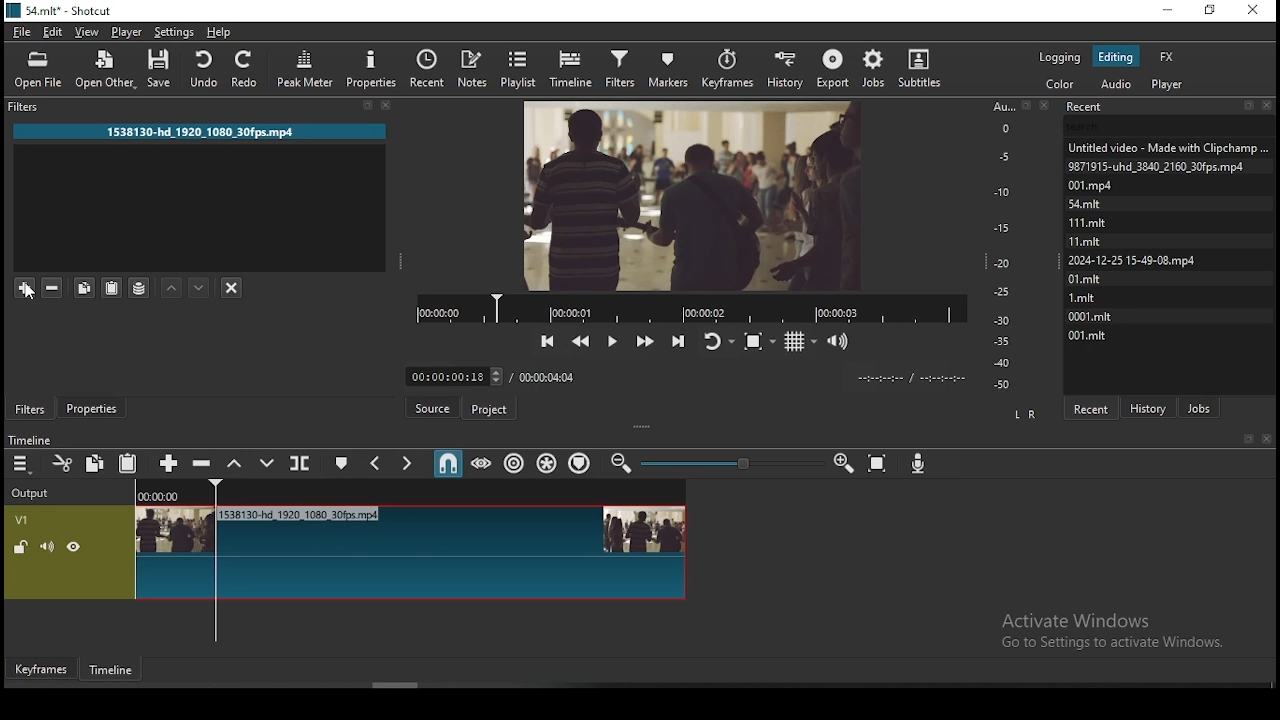 This screenshot has height=720, width=1280. Describe the element at coordinates (231, 285) in the screenshot. I see `deselect filters` at that location.